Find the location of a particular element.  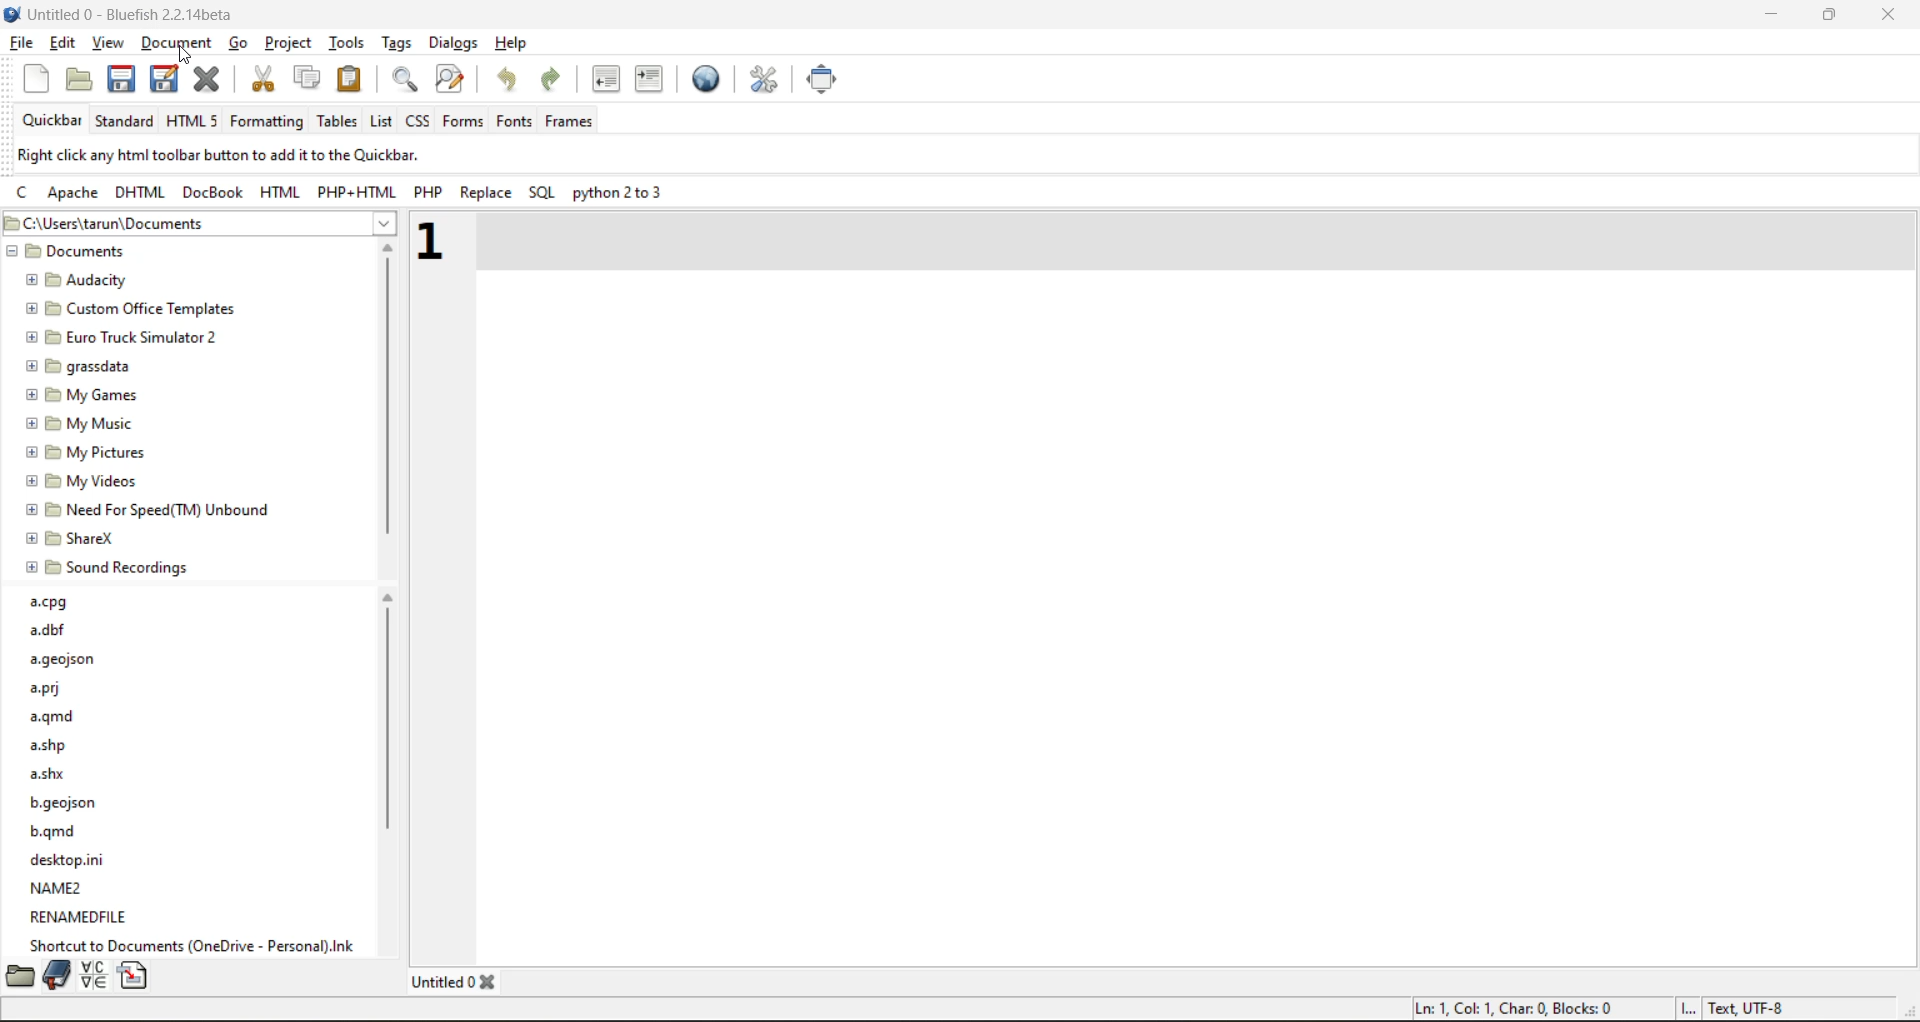

C:\Users\tarun\Documents - file path/location is located at coordinates (126, 223).